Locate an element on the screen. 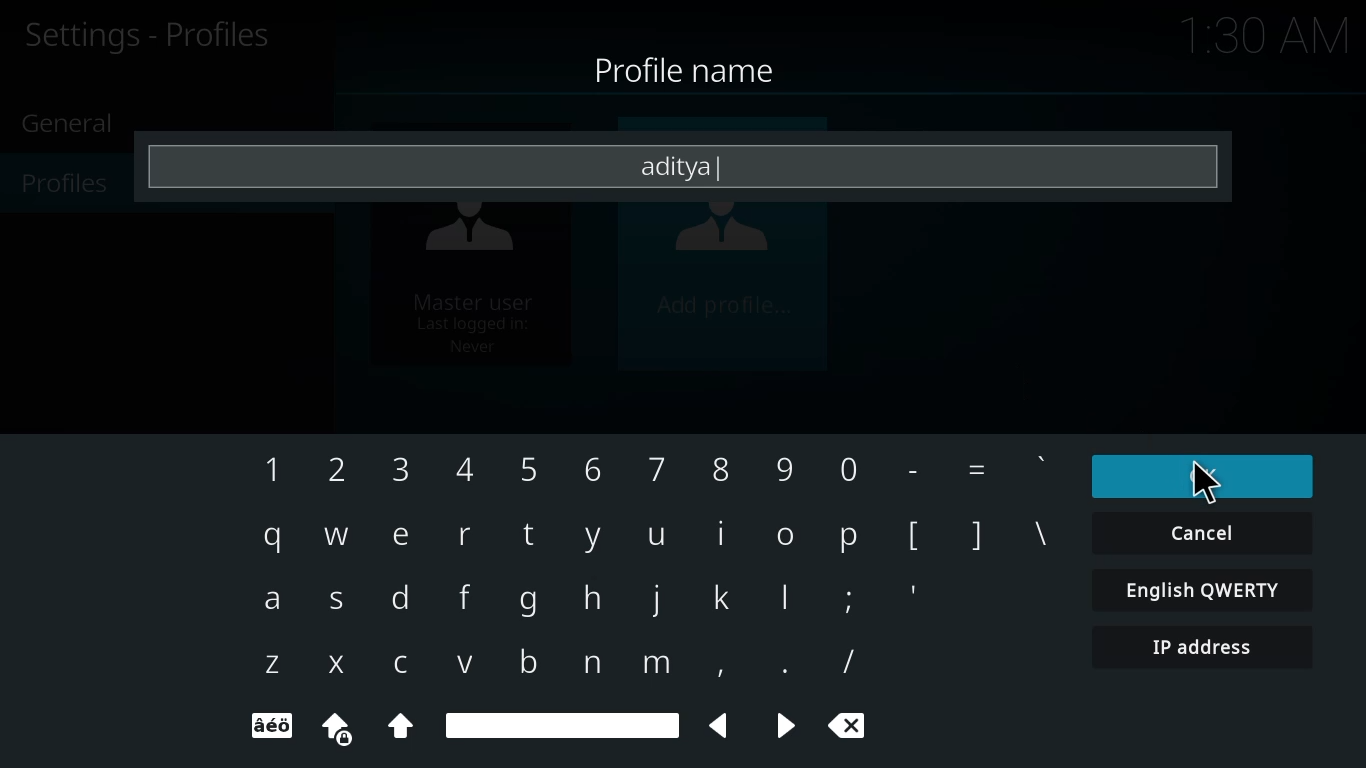  w is located at coordinates (332, 532).